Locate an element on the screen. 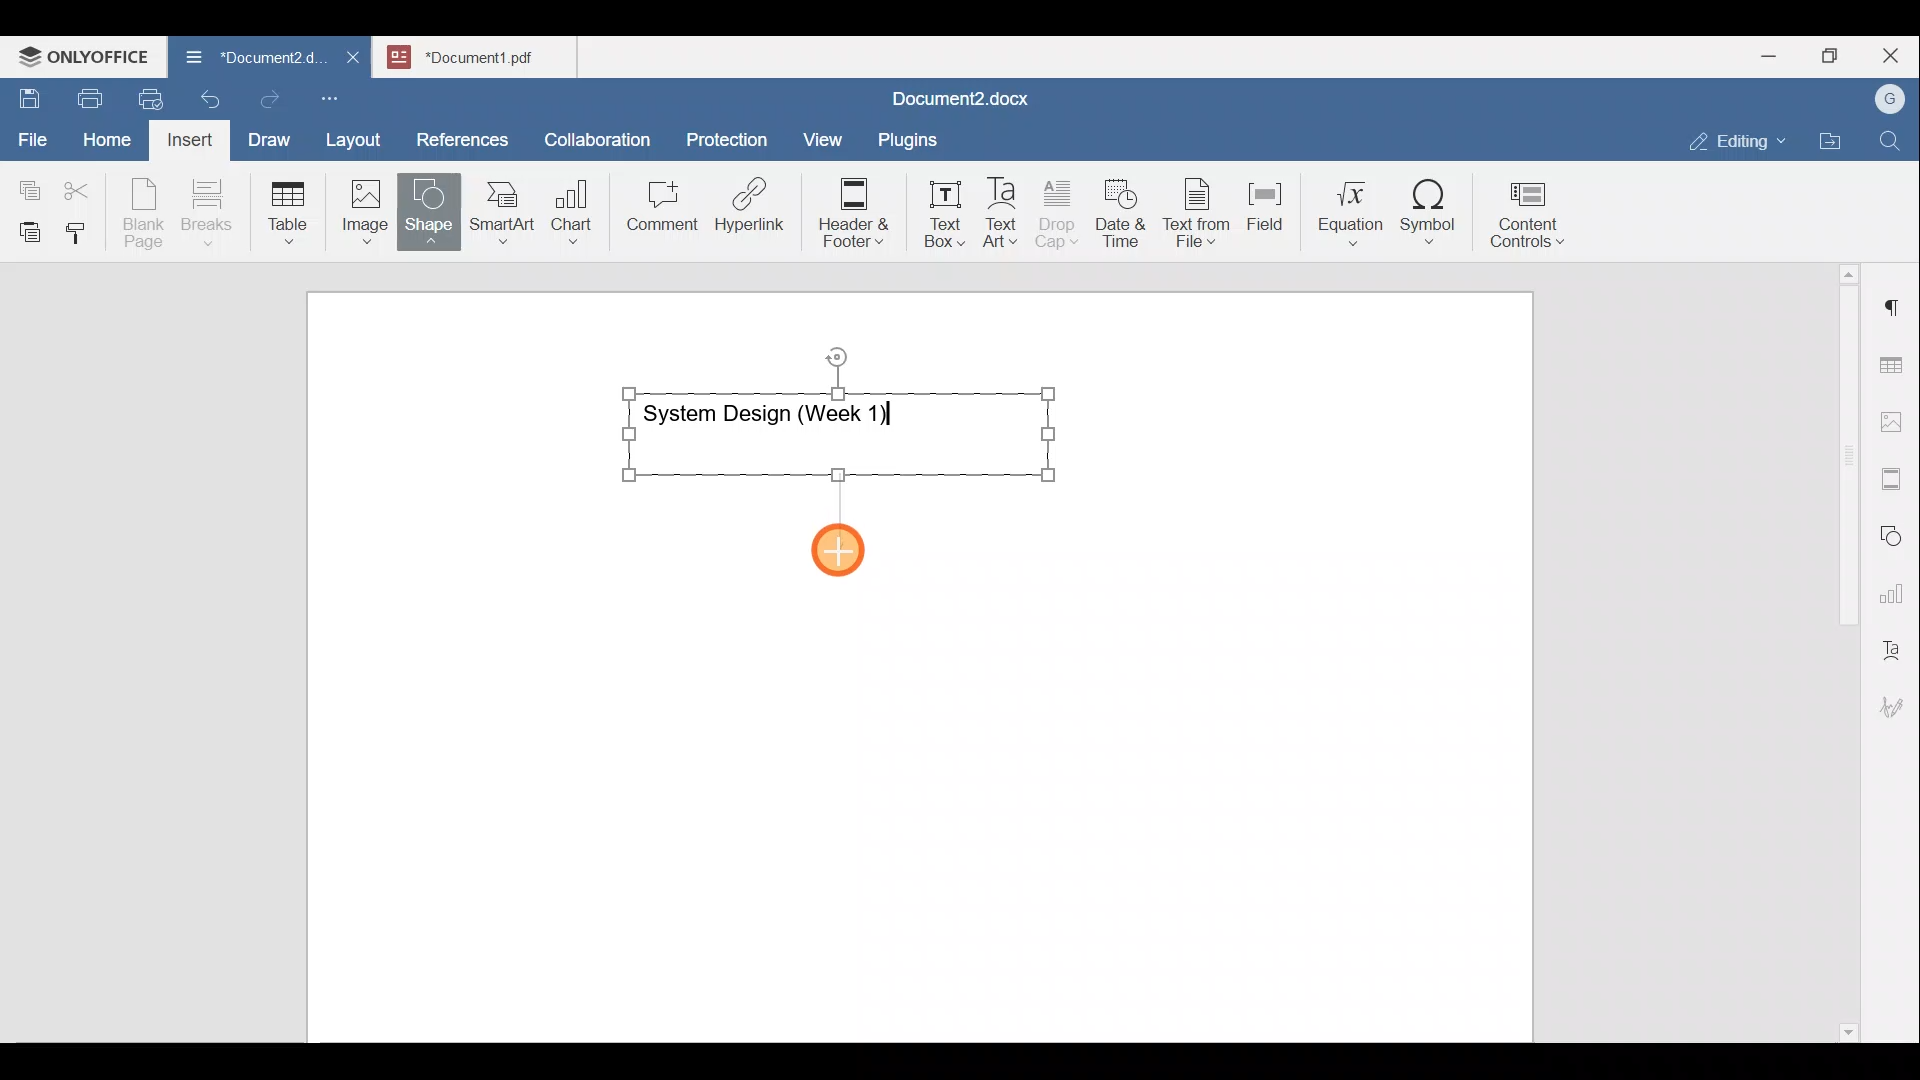 Image resolution: width=1920 pixels, height=1080 pixels. Print file is located at coordinates (86, 95).